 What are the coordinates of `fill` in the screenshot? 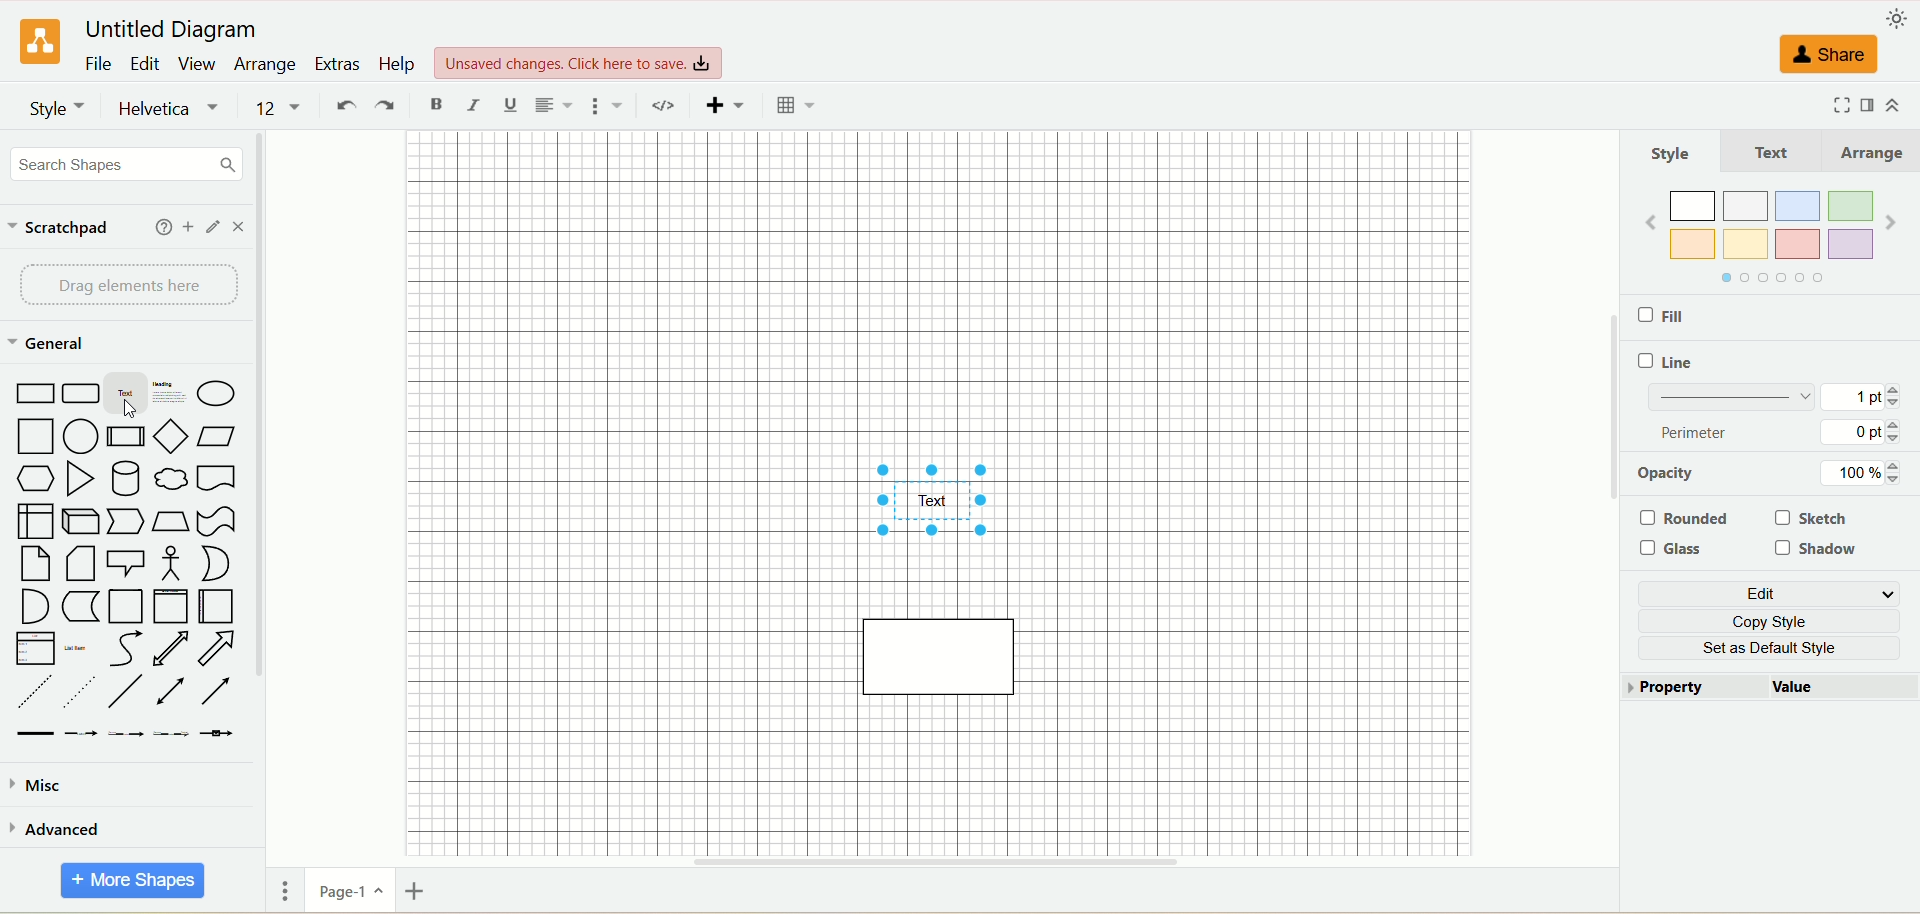 It's located at (1685, 318).